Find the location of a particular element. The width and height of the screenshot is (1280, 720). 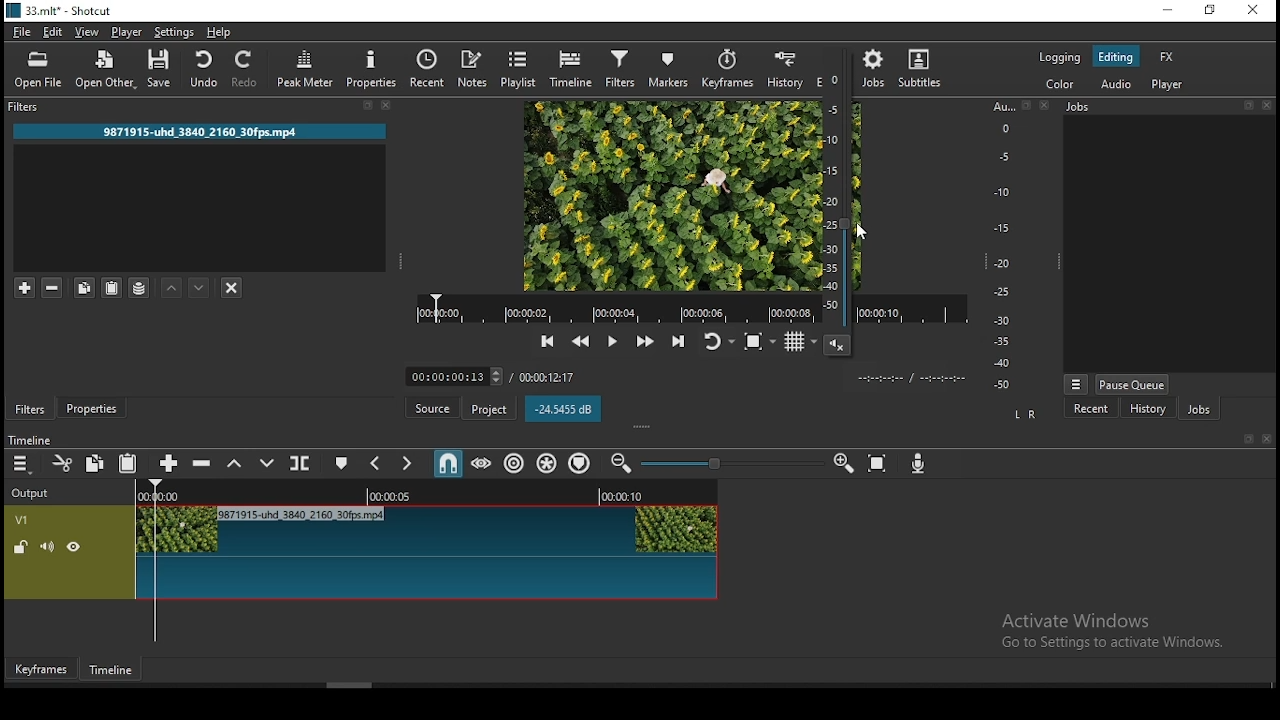

append is located at coordinates (170, 464).